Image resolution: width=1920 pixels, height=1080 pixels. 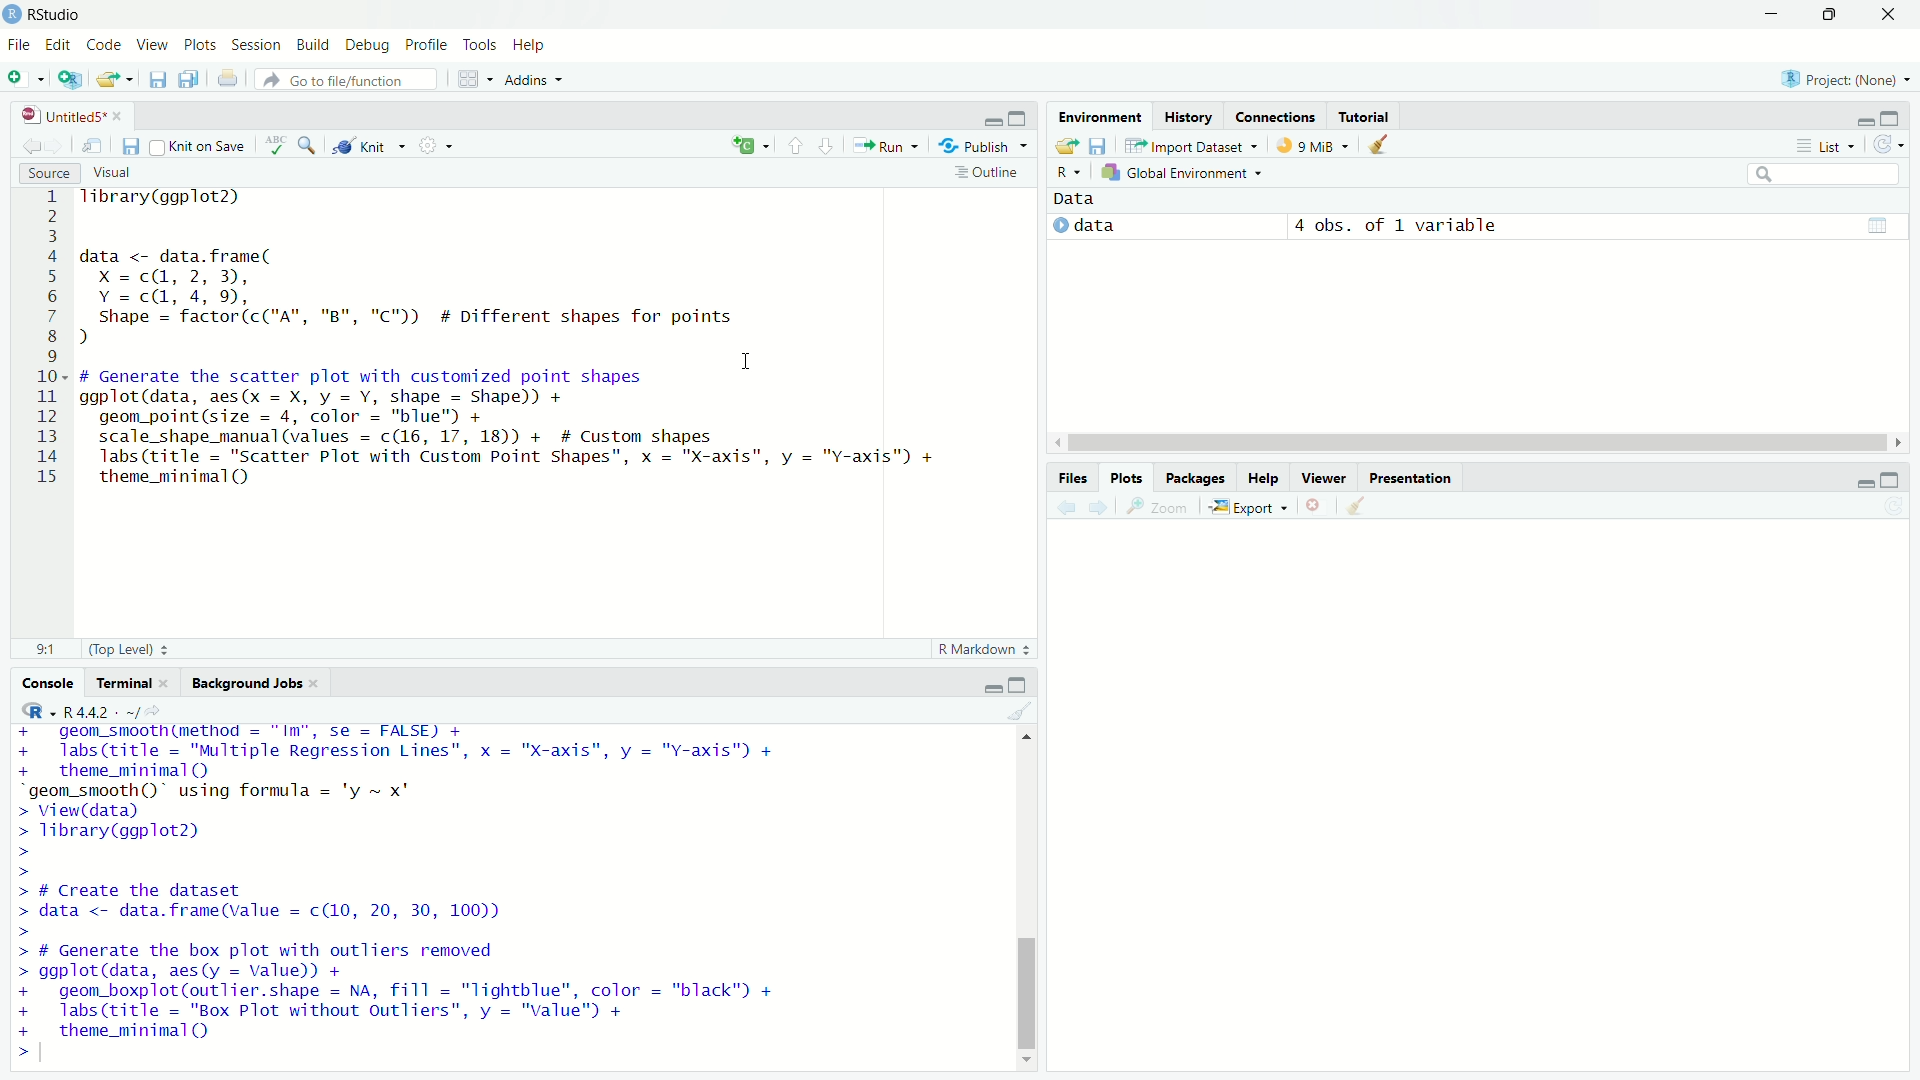 I want to click on Clear objects from workspace, so click(x=1379, y=144).